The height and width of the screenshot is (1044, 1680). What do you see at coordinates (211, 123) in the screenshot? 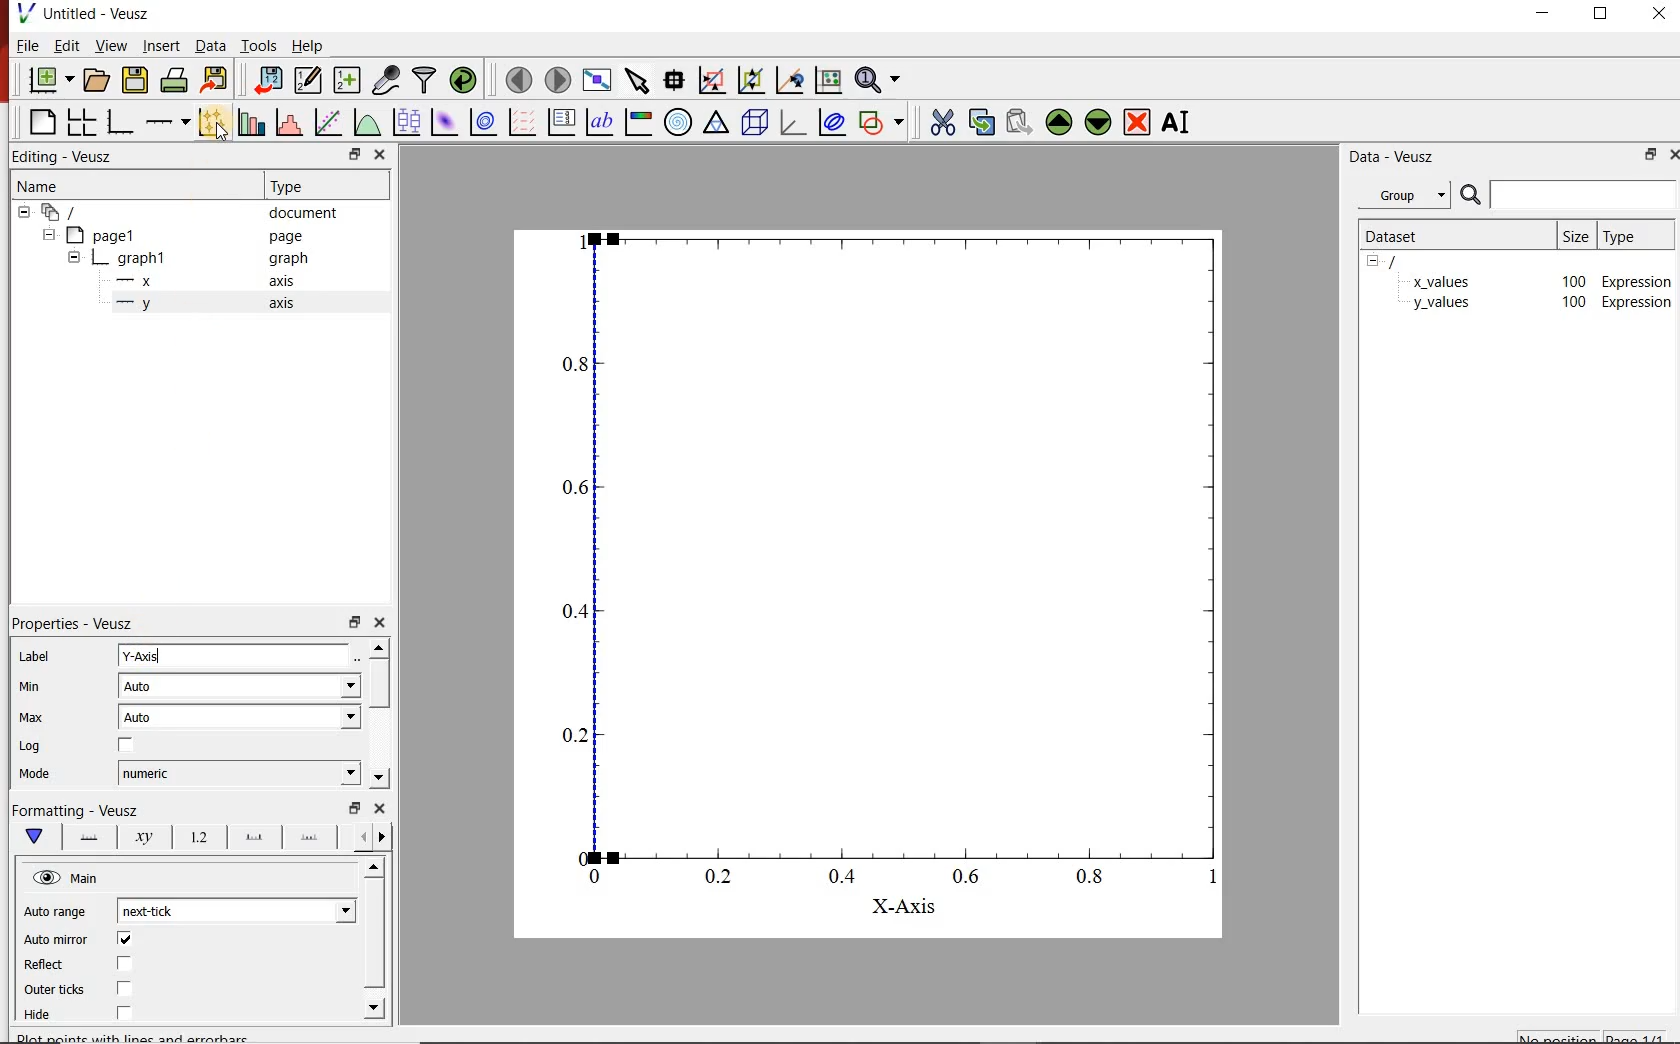
I see `plot points` at bounding box center [211, 123].